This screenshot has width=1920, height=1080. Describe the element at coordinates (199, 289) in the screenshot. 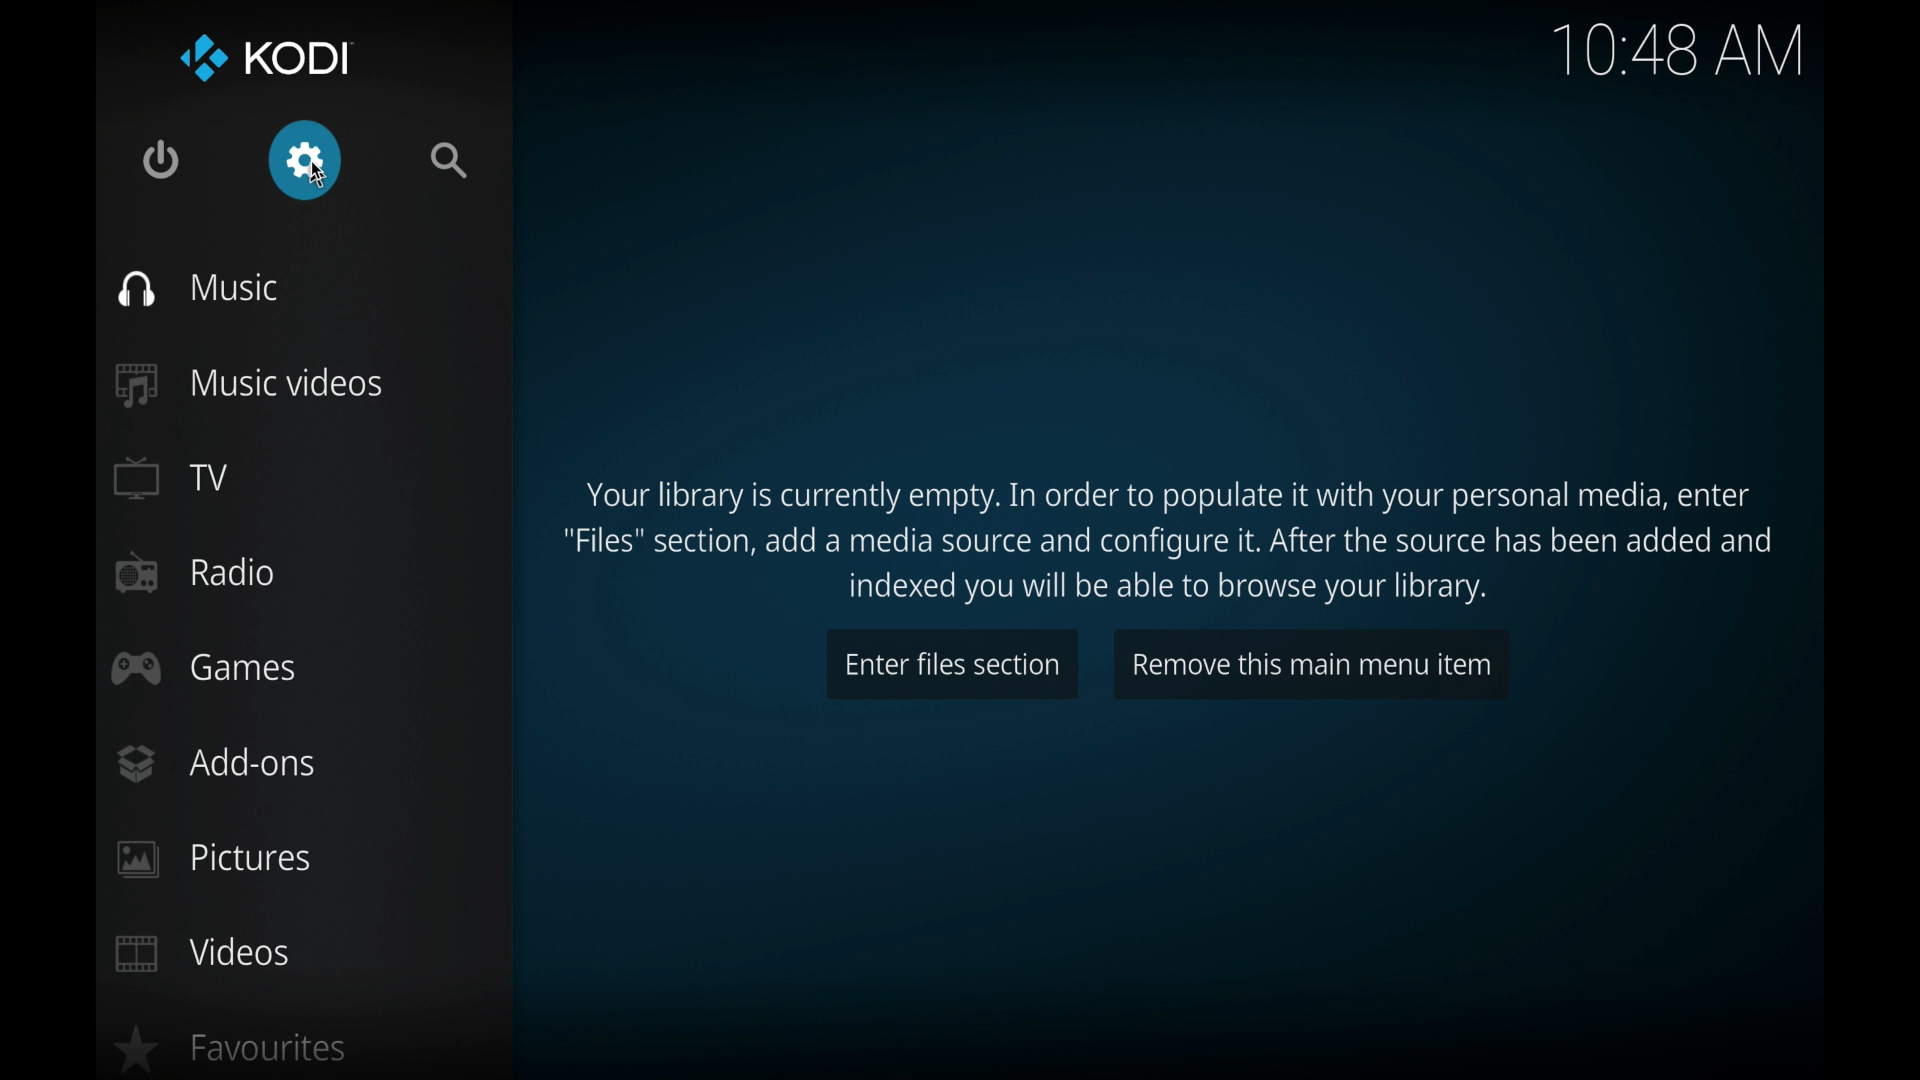

I see `music` at that location.